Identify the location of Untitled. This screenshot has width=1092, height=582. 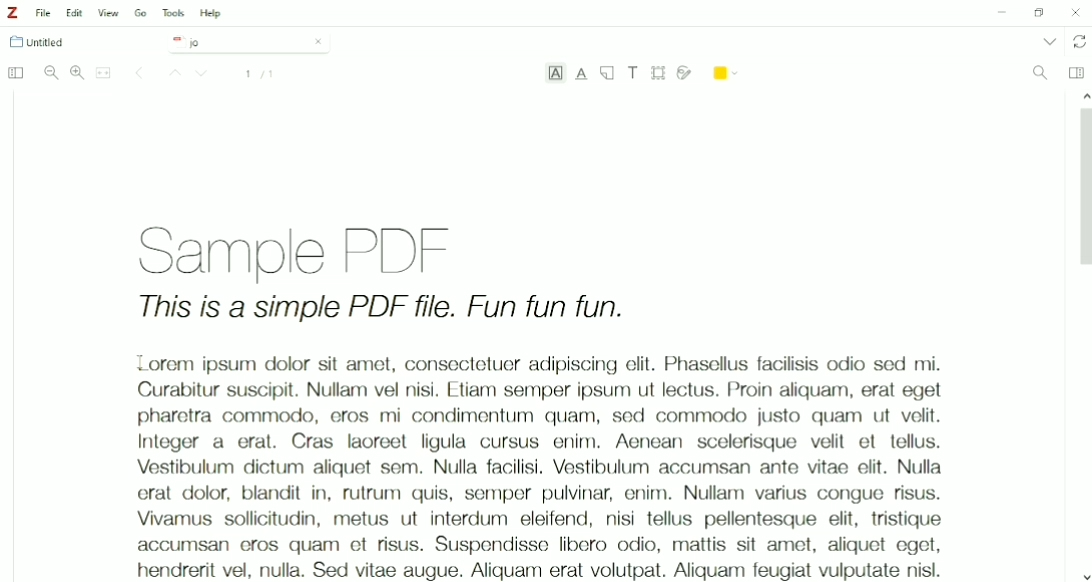
(46, 42).